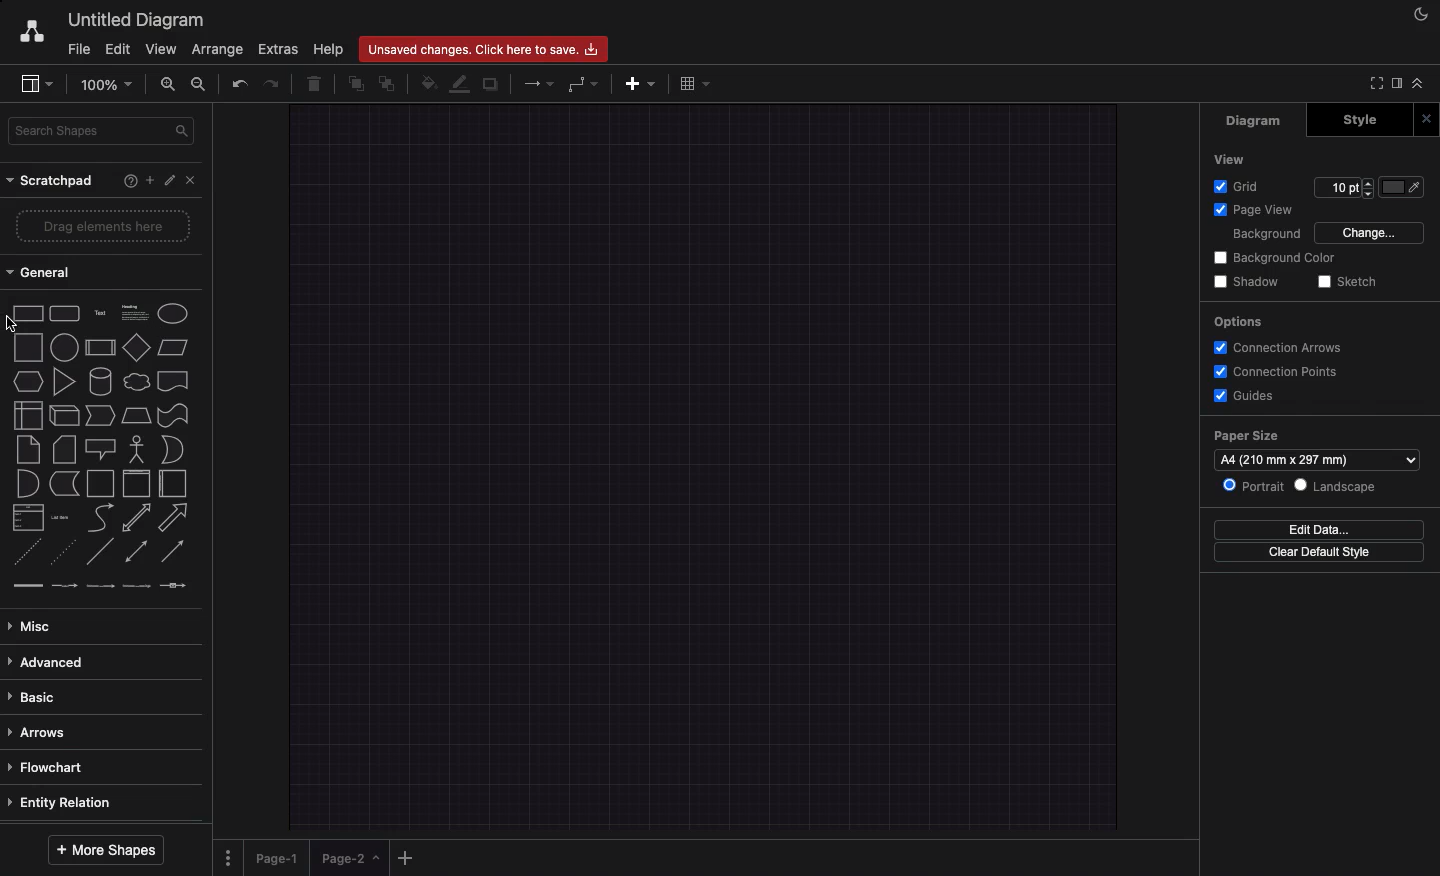 The width and height of the screenshot is (1440, 876). I want to click on Full screen, so click(1374, 85).